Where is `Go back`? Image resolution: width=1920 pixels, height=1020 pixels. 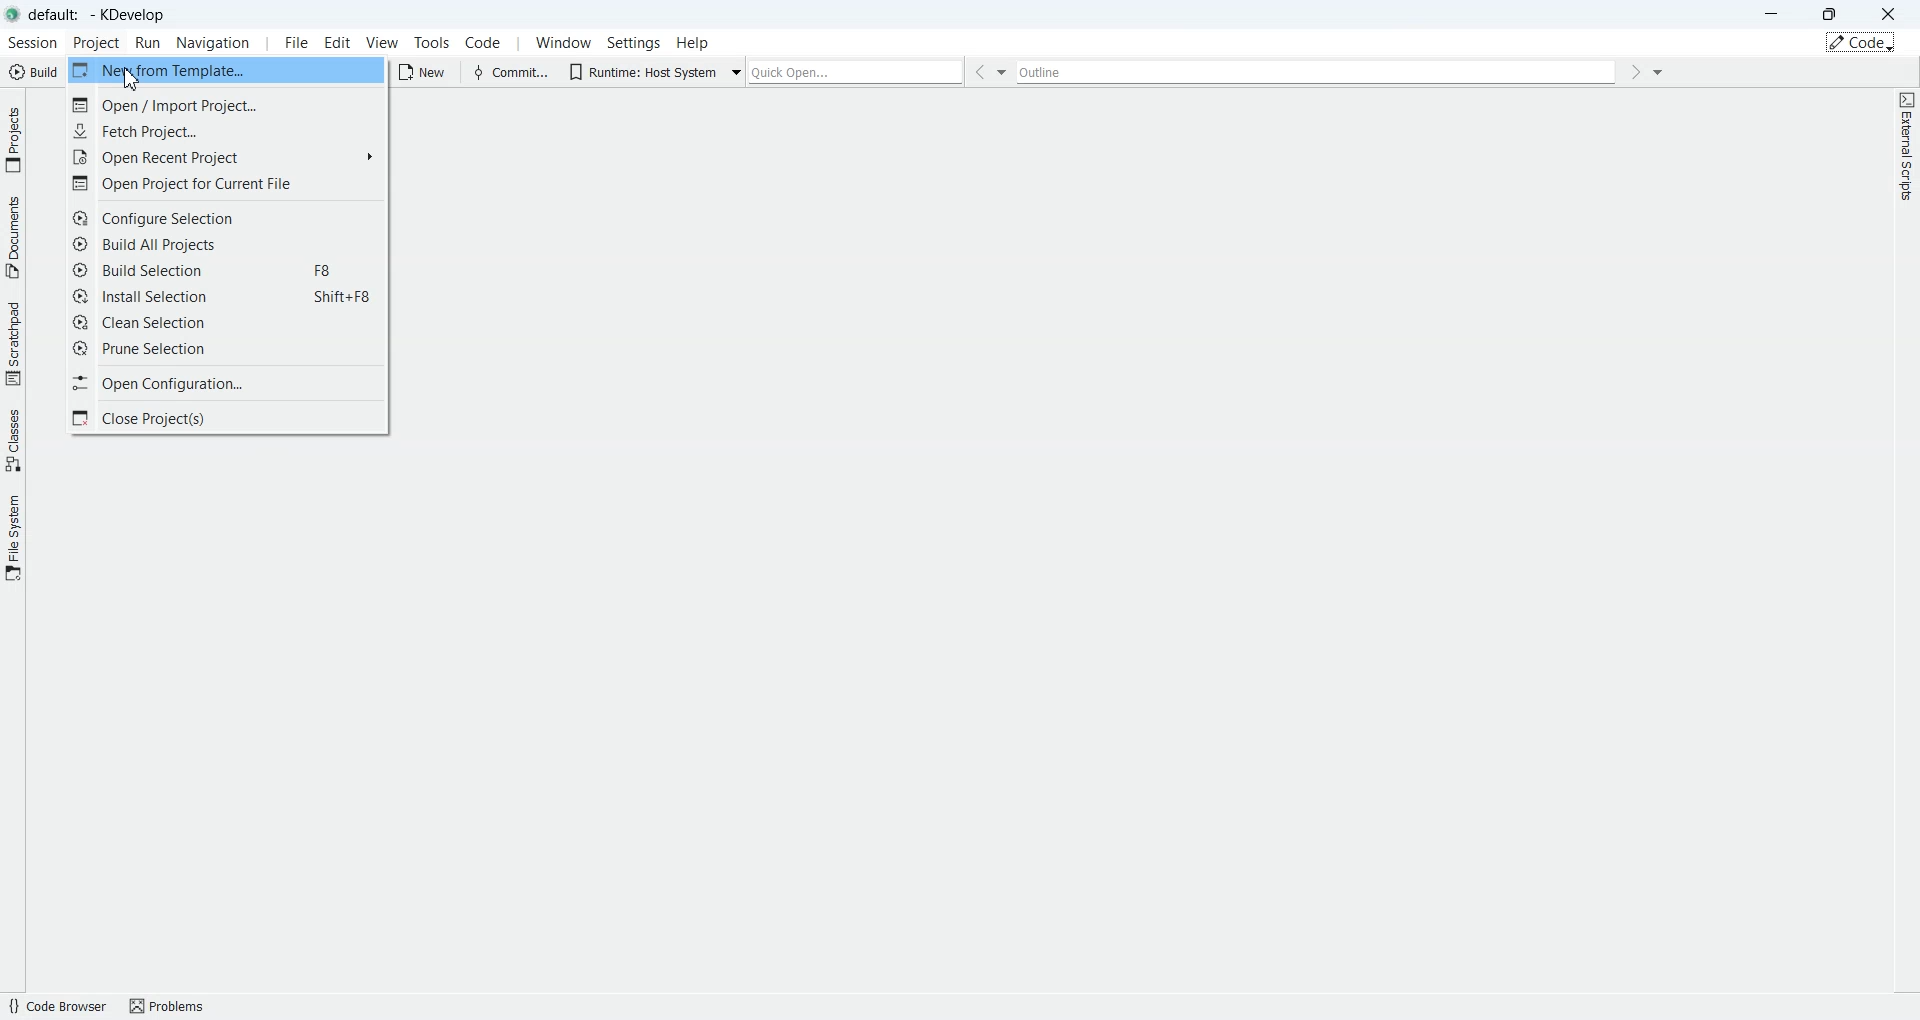
Go back is located at coordinates (978, 72).